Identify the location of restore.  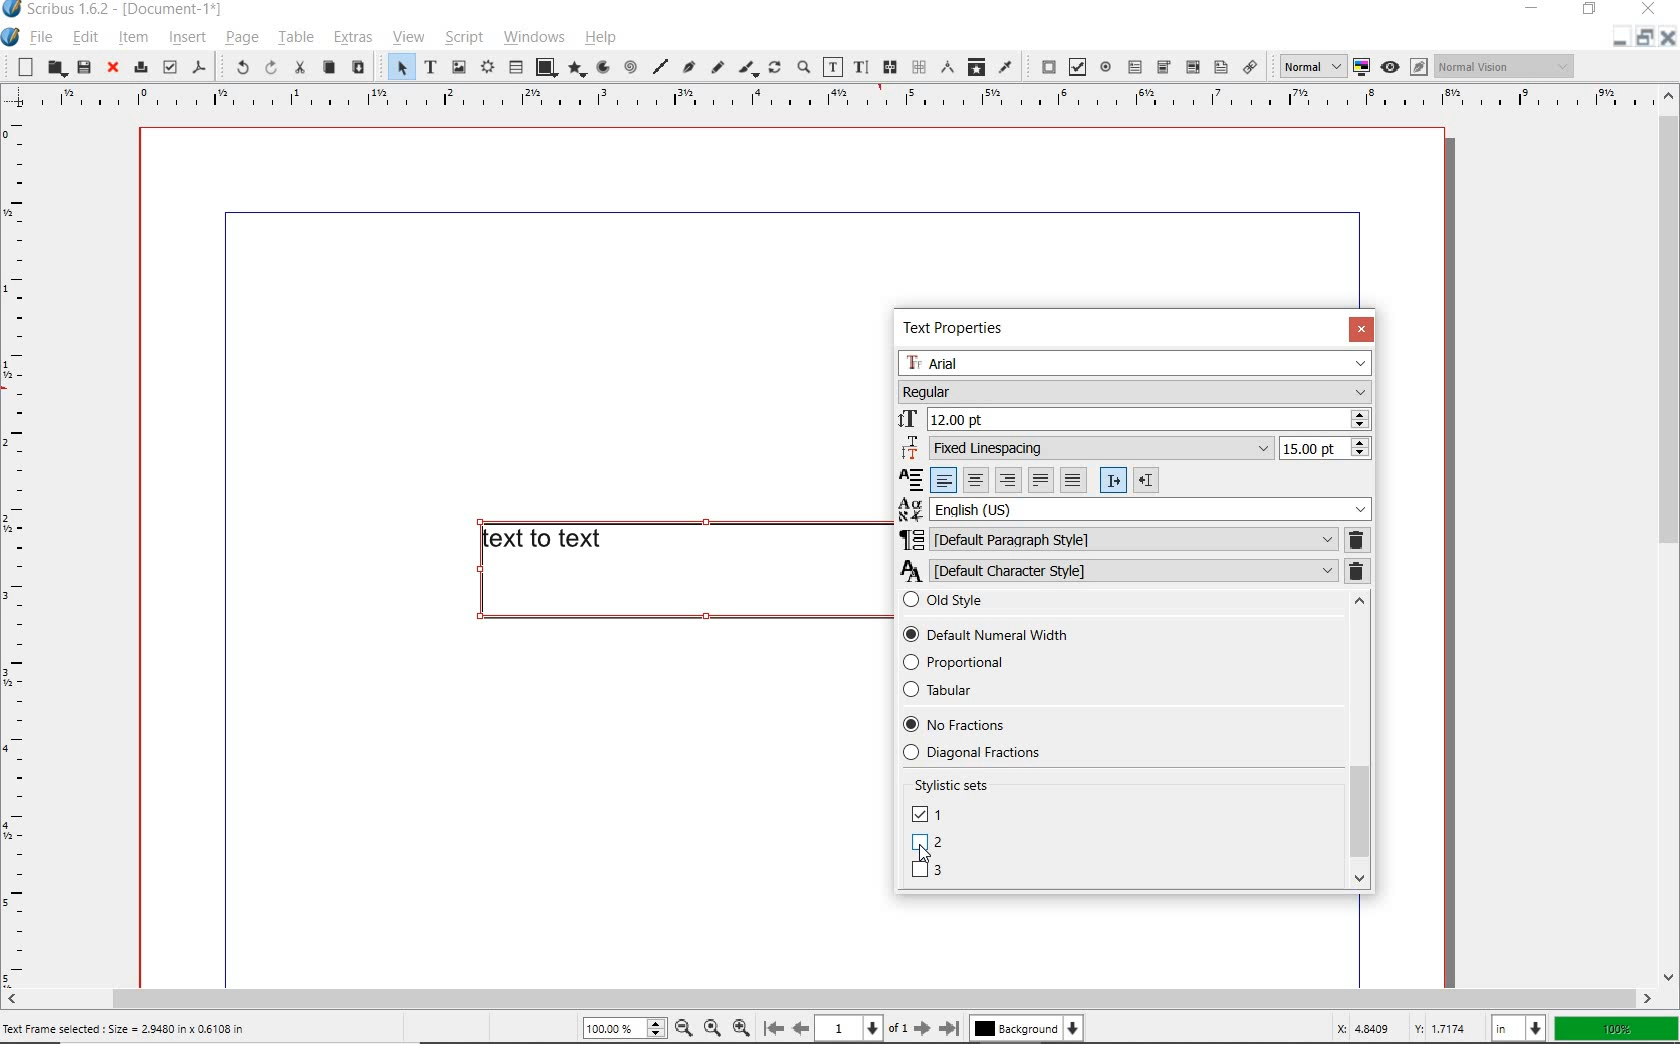
(1592, 11).